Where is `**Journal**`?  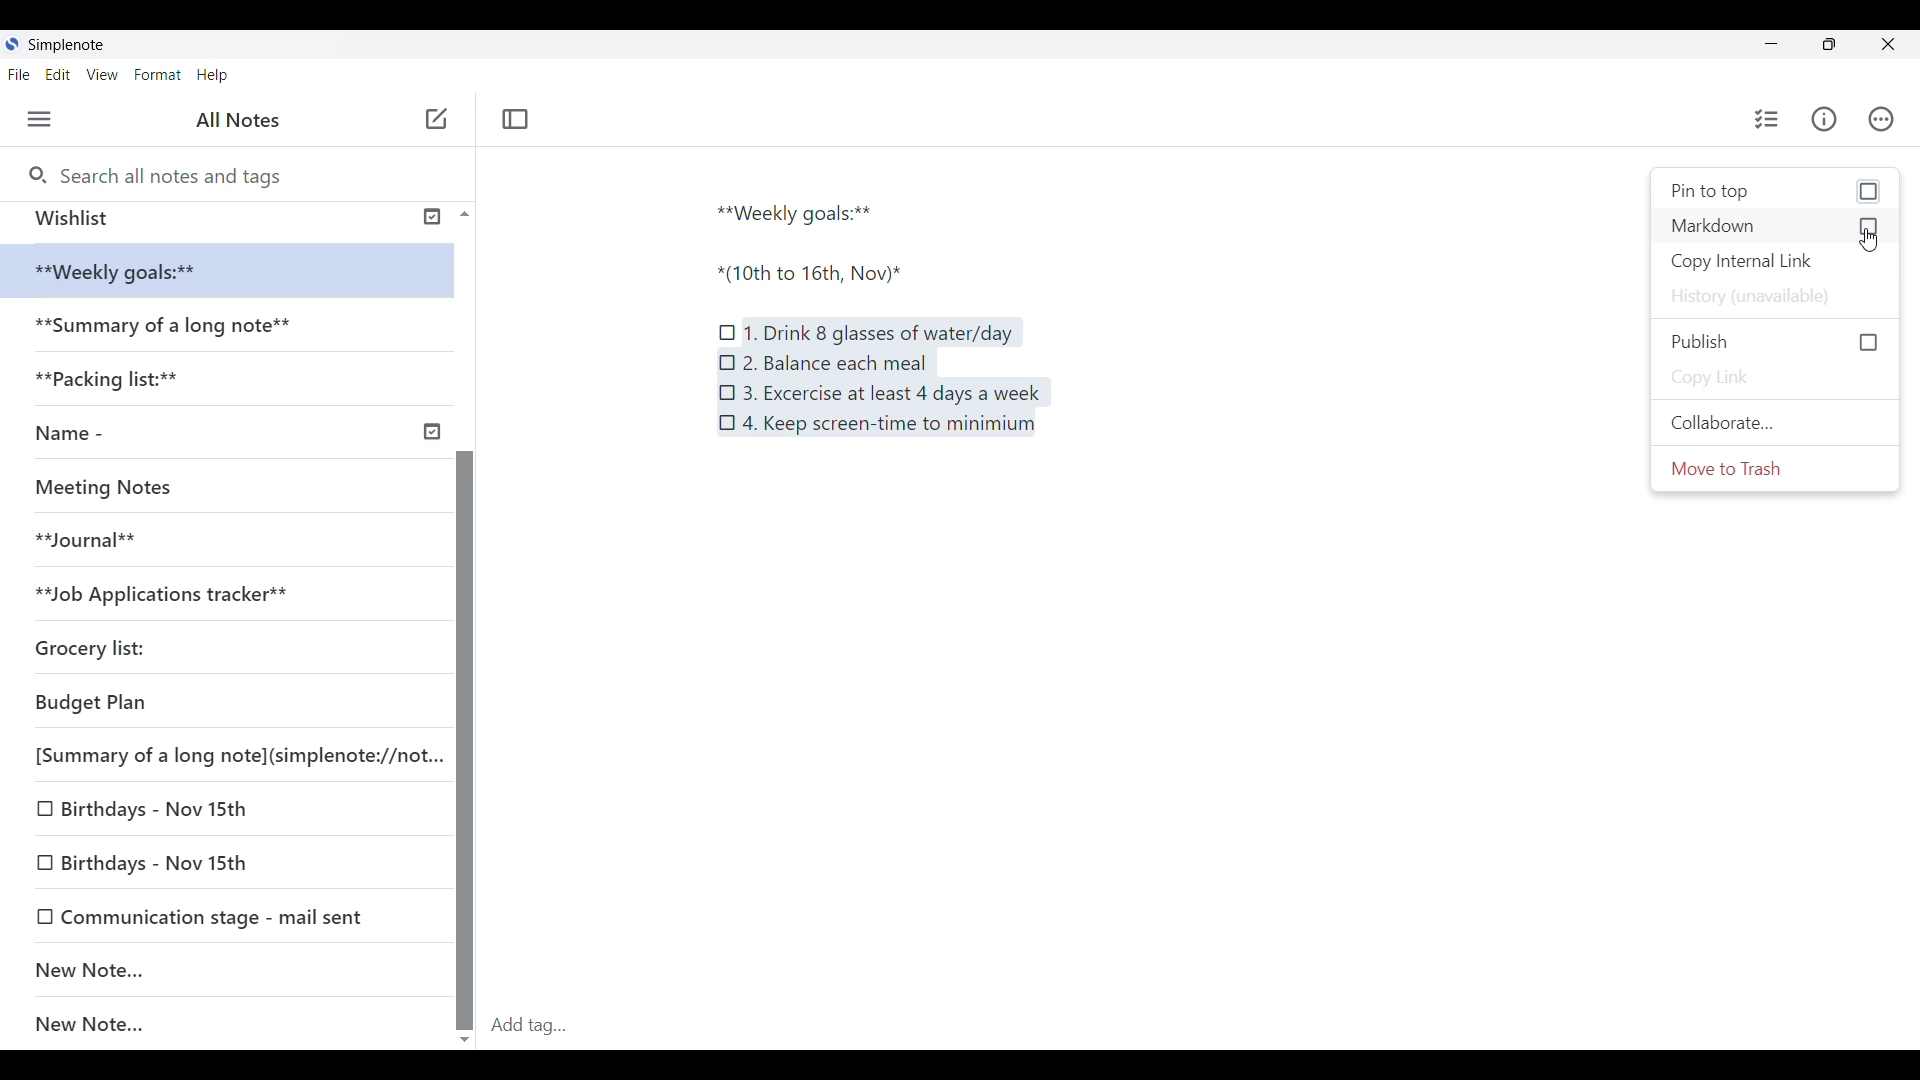 **Journal** is located at coordinates (96, 537).